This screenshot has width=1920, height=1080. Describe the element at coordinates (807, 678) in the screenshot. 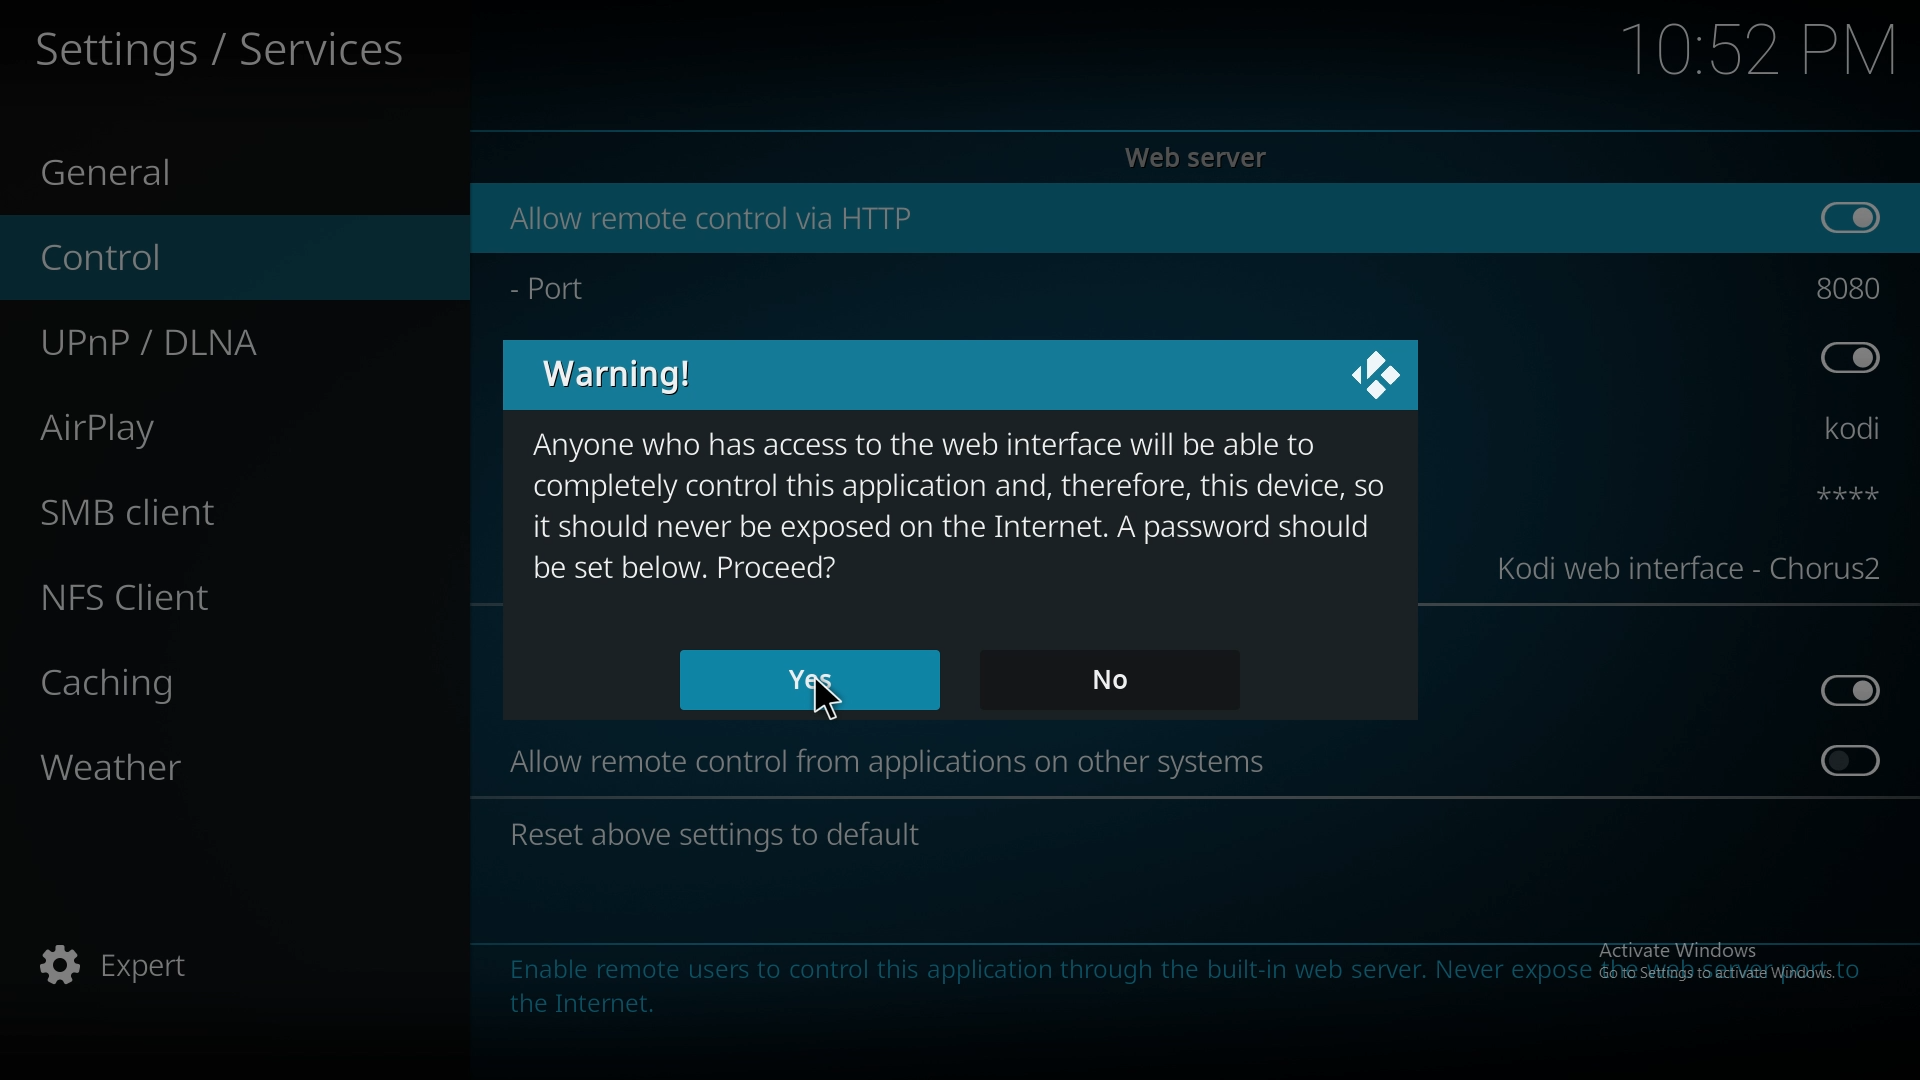

I see `yes` at that location.